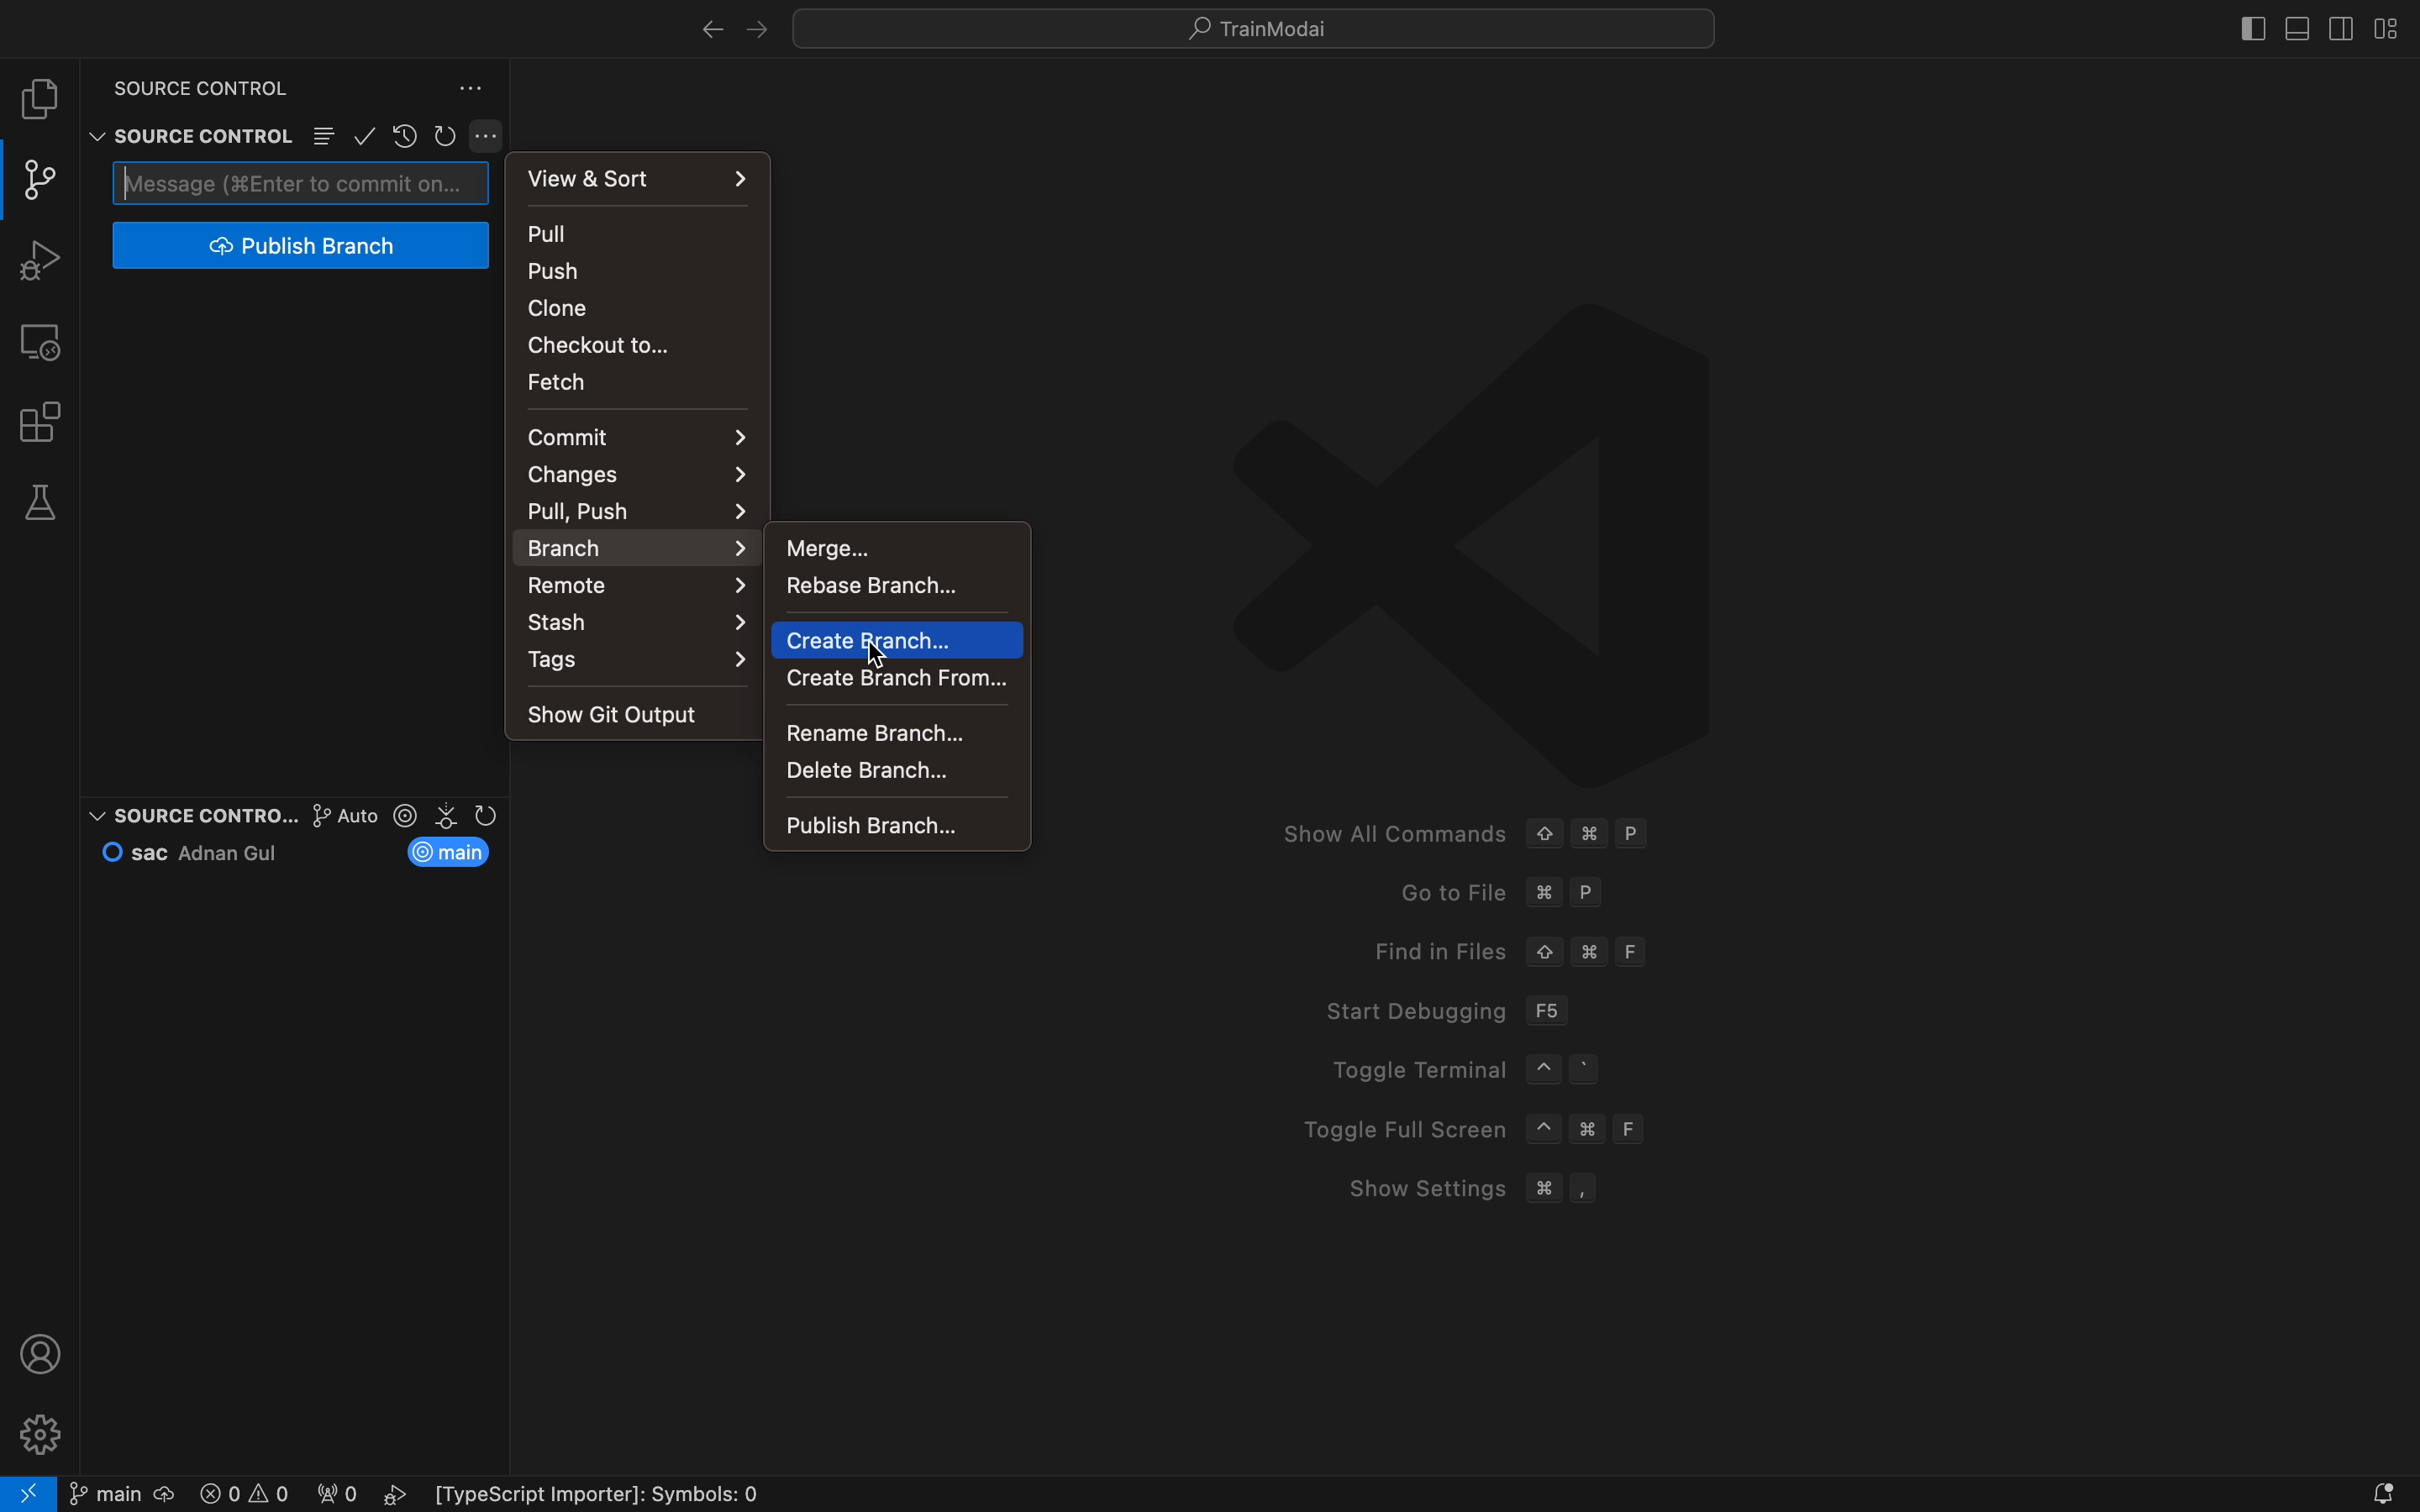  What do you see at coordinates (1265, 28) in the screenshot?
I see `tutorials` at bounding box center [1265, 28].